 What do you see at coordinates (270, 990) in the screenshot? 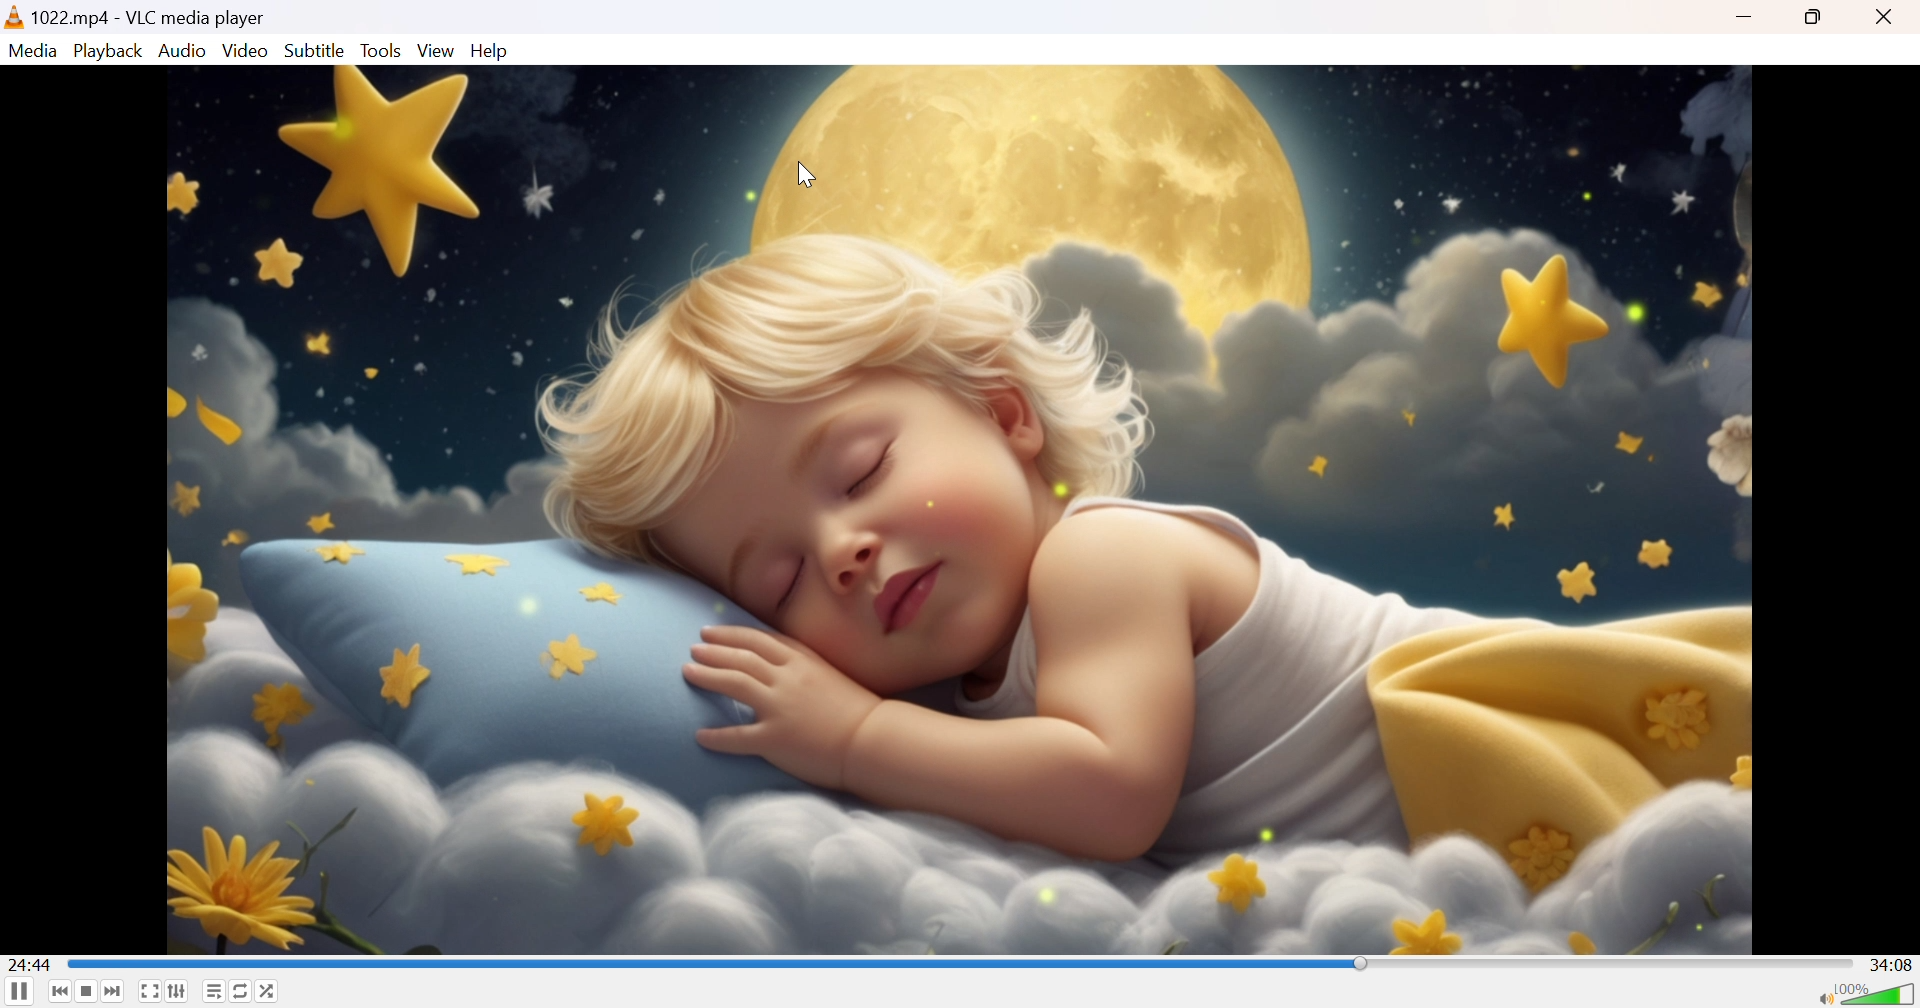
I see `Random` at bounding box center [270, 990].